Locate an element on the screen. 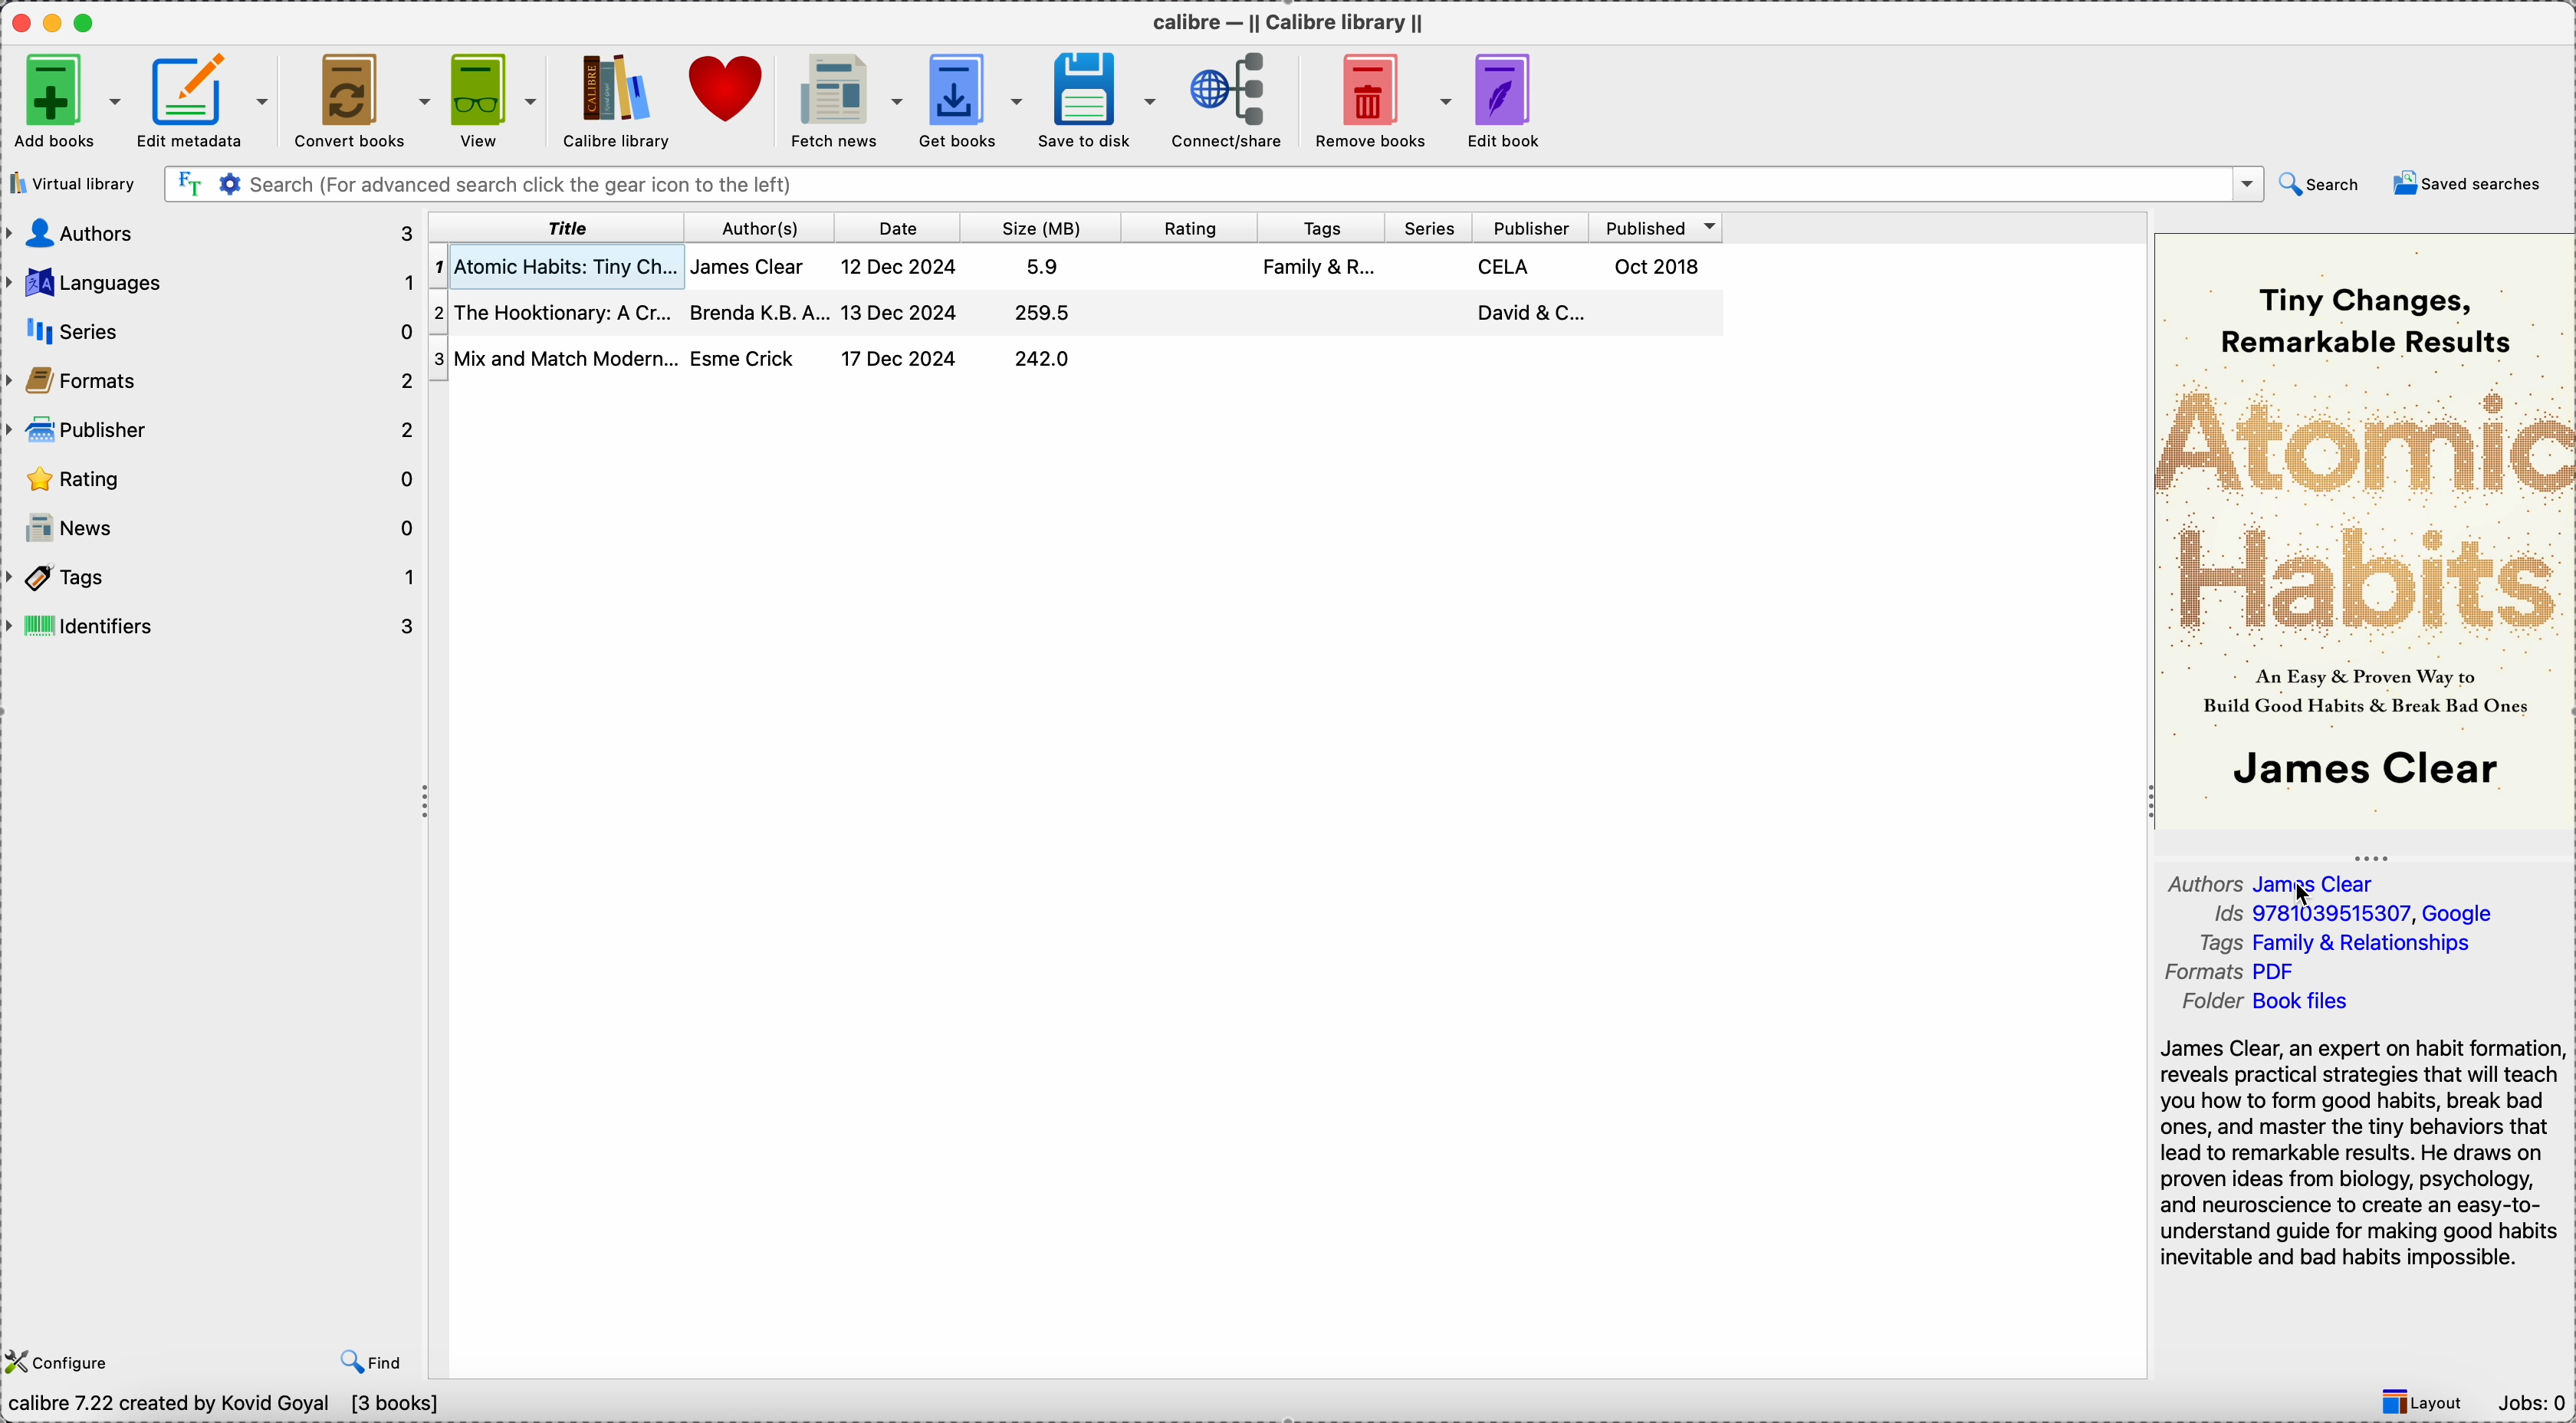  Calibre - || Calibre library || is located at coordinates (1286, 21).